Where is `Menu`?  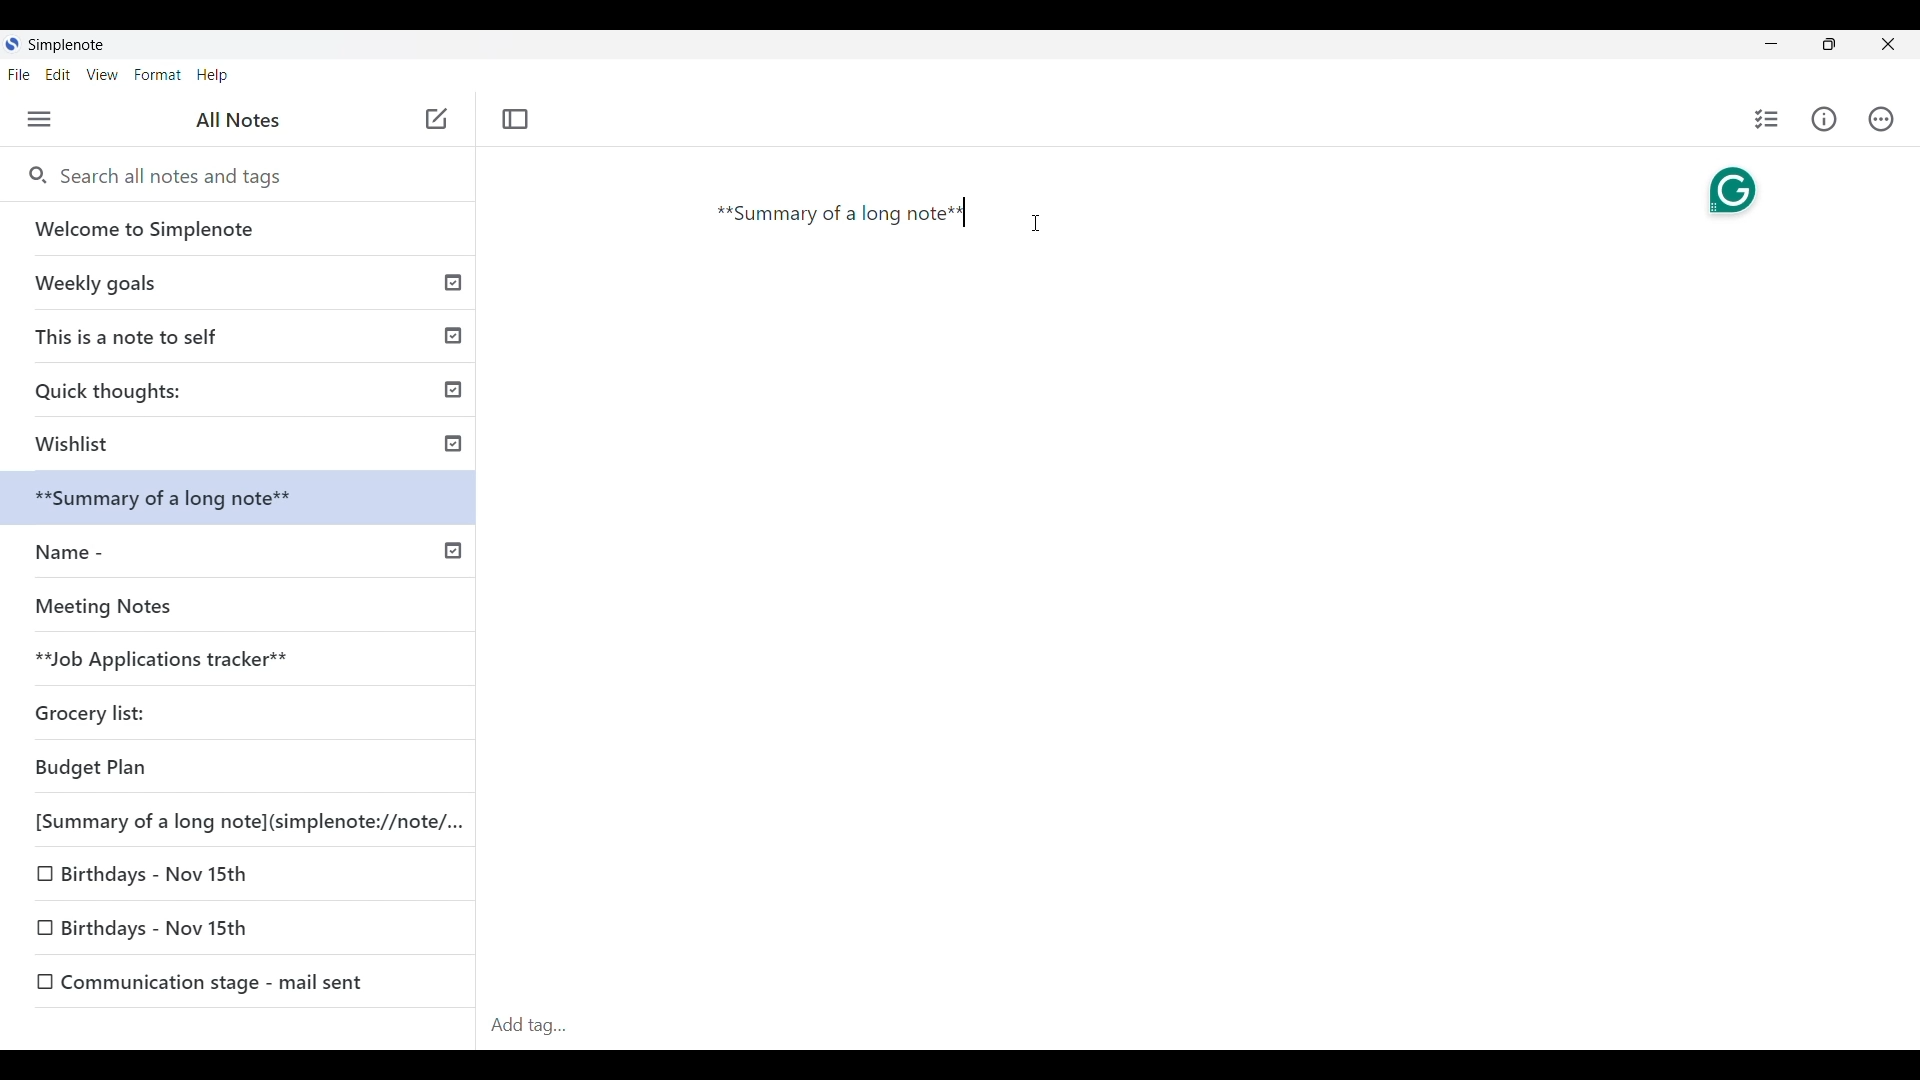 Menu is located at coordinates (40, 119).